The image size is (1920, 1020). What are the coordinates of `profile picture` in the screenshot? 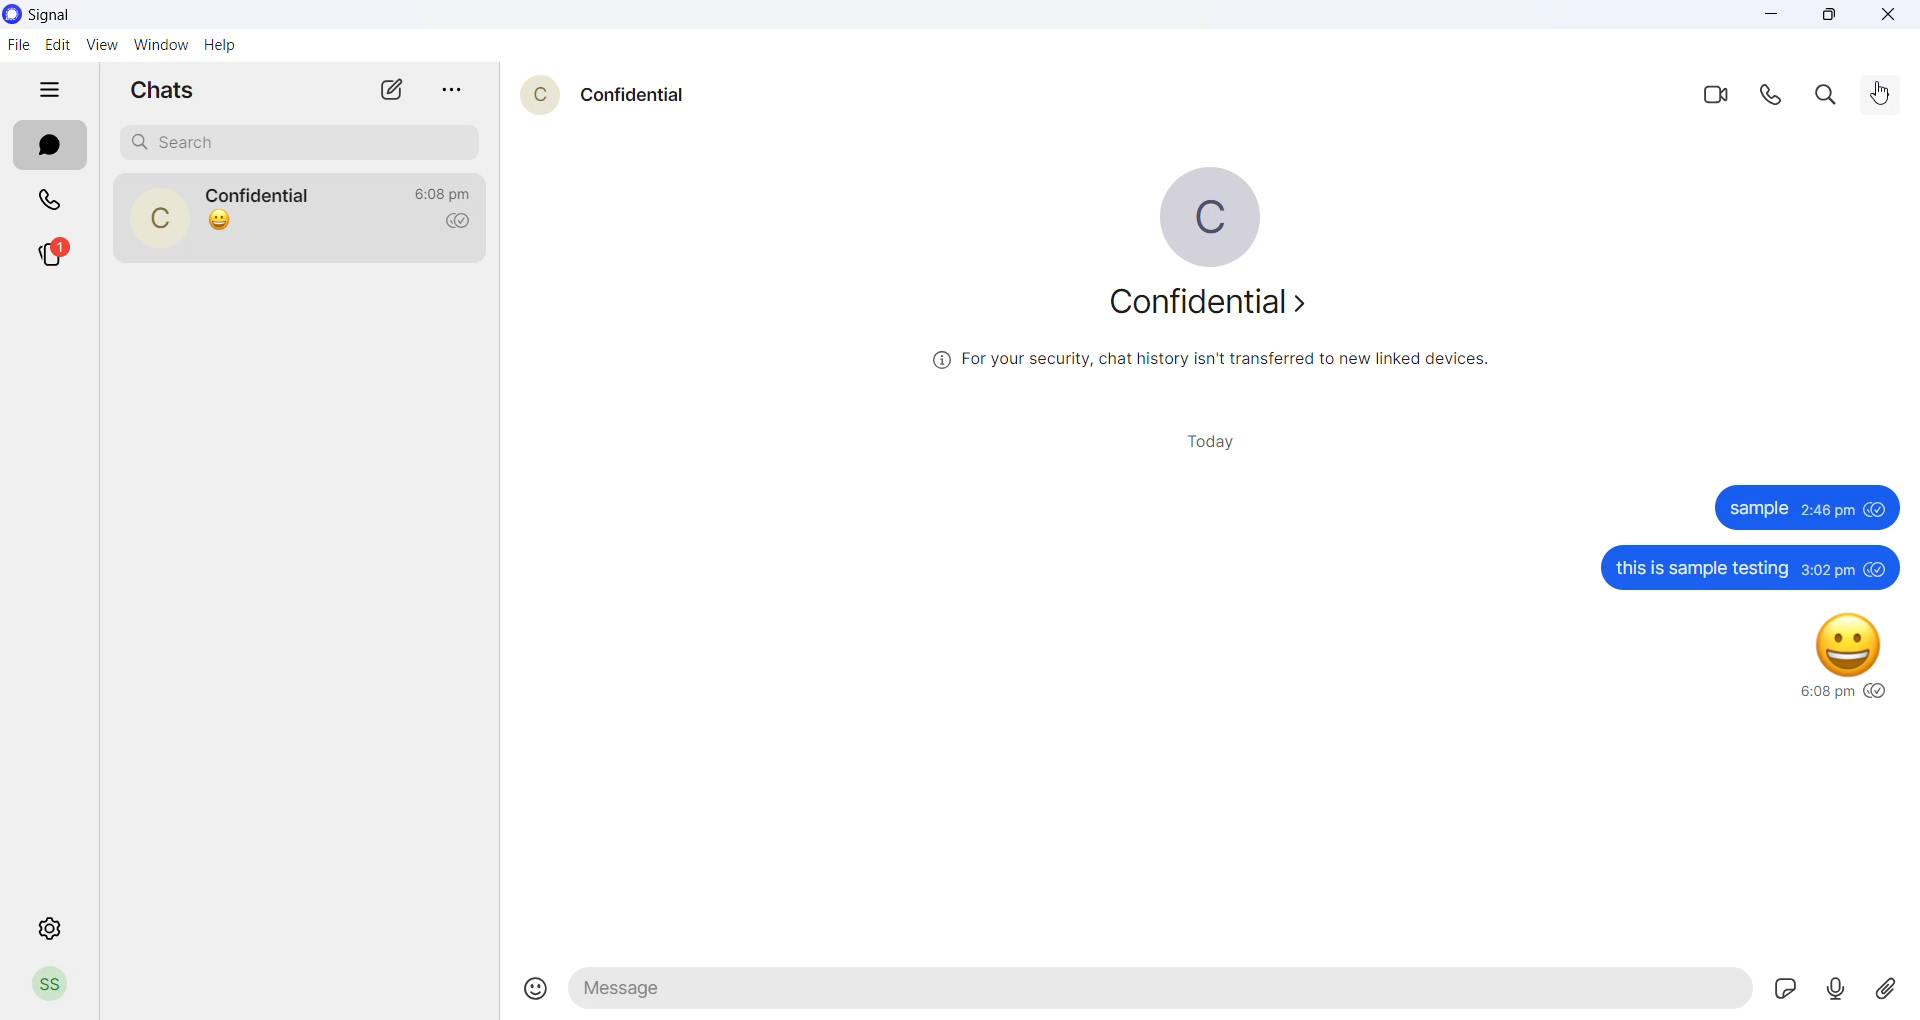 It's located at (1197, 213).